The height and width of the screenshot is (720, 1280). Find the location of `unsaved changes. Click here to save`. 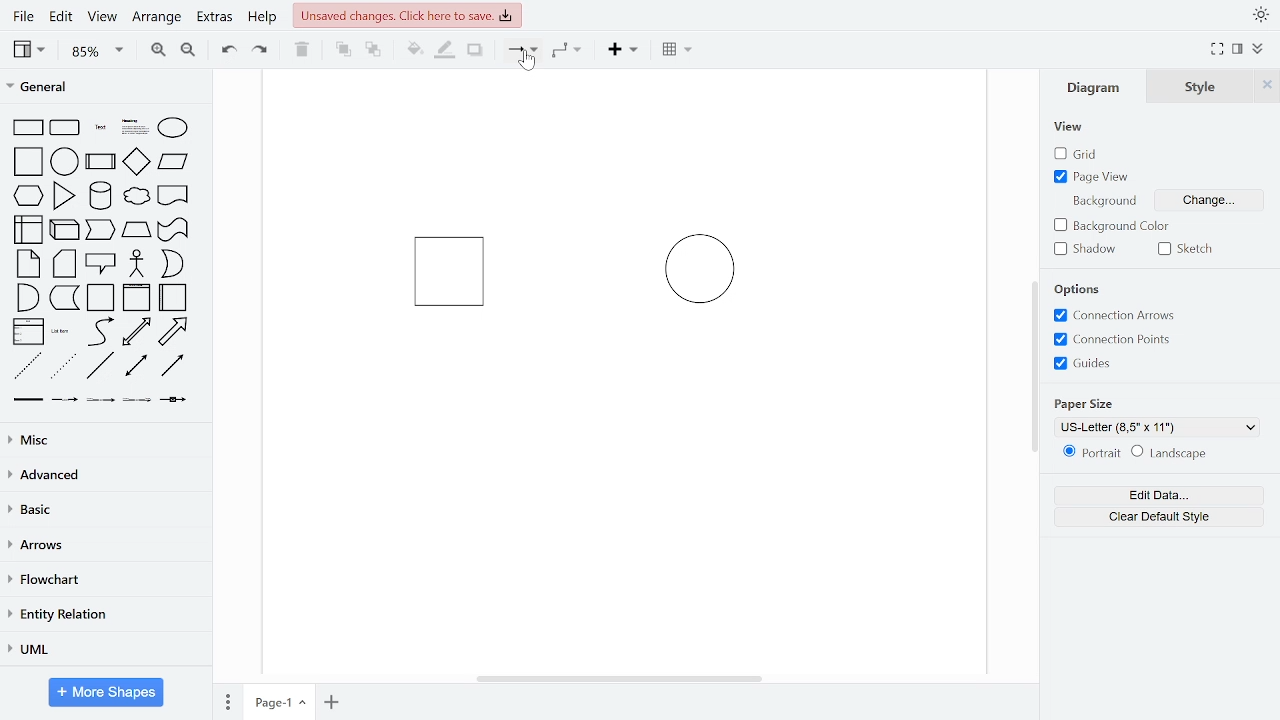

unsaved changes. Click here to save is located at coordinates (408, 14).